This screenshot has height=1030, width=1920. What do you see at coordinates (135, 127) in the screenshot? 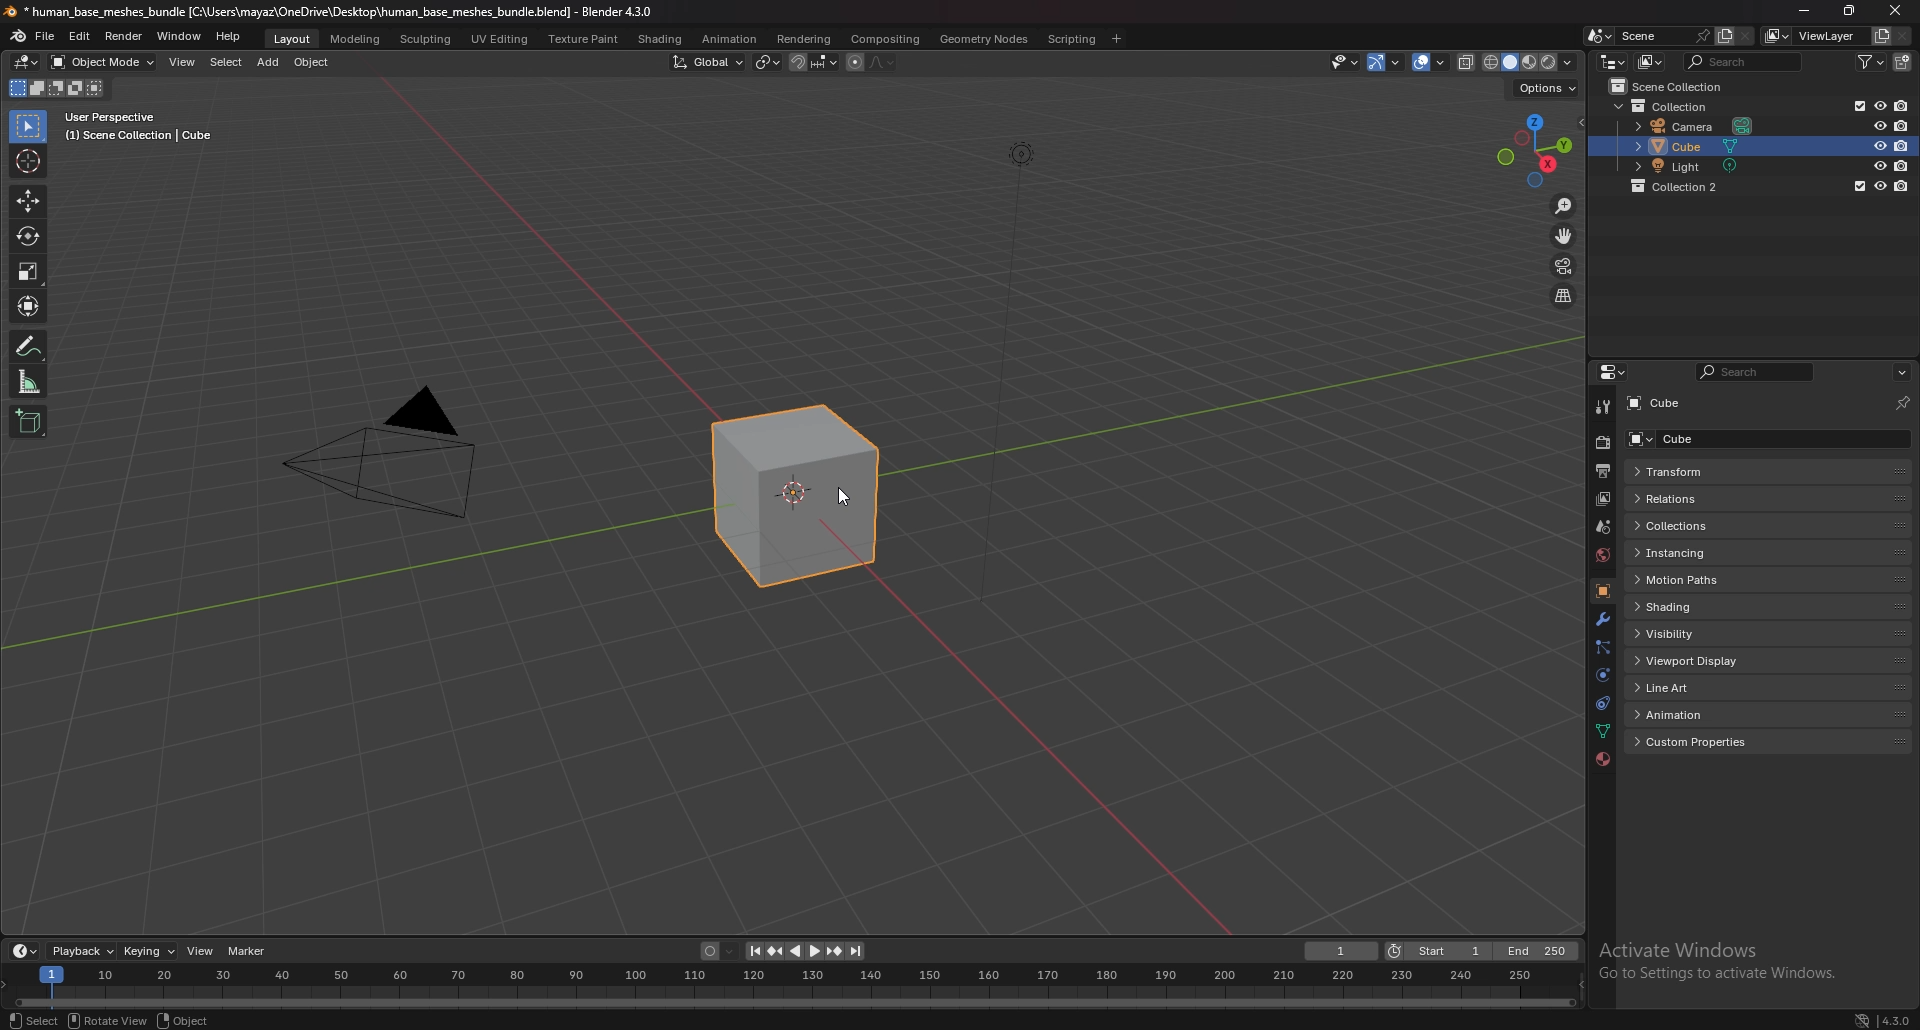
I see `user perspective` at bounding box center [135, 127].